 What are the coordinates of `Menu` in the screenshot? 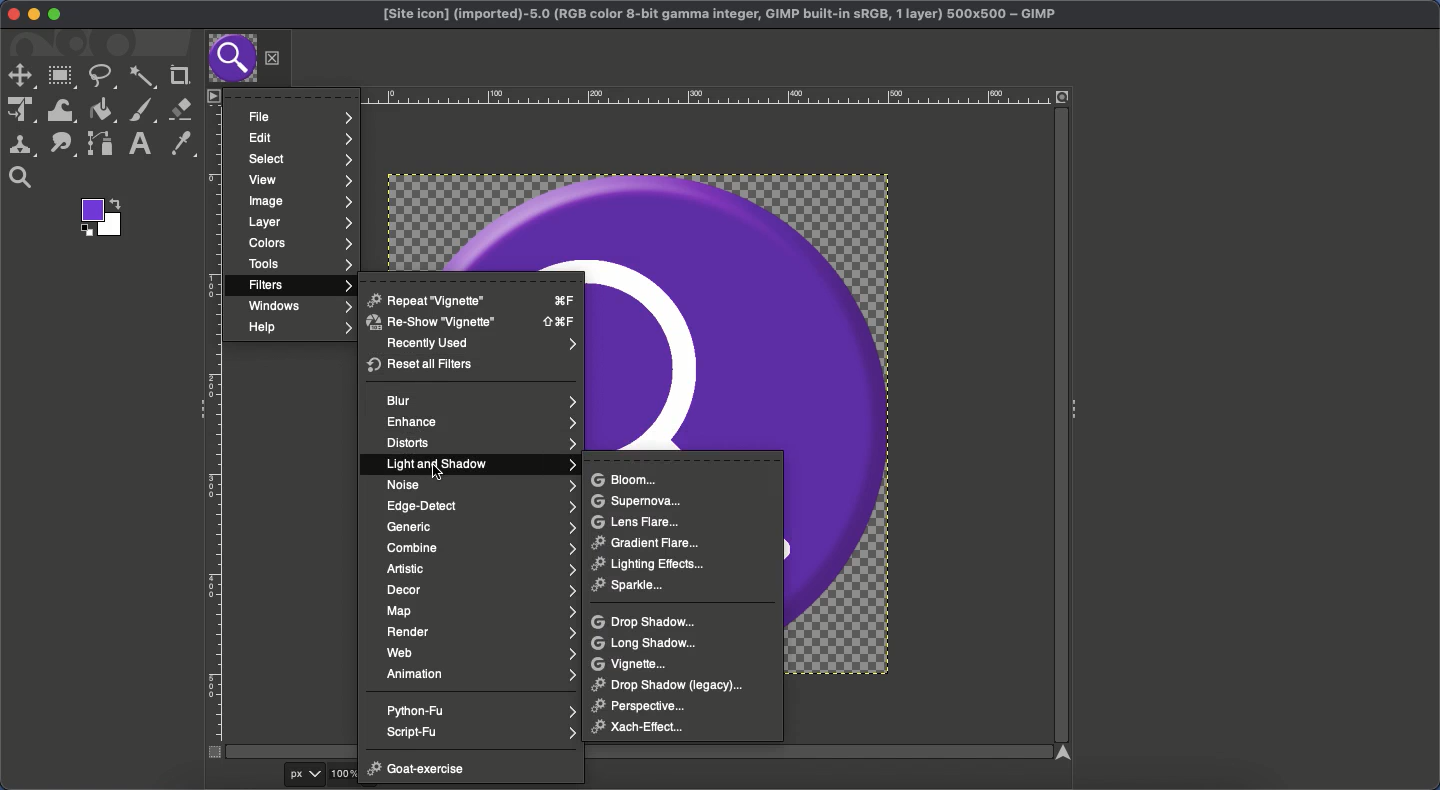 It's located at (212, 95).